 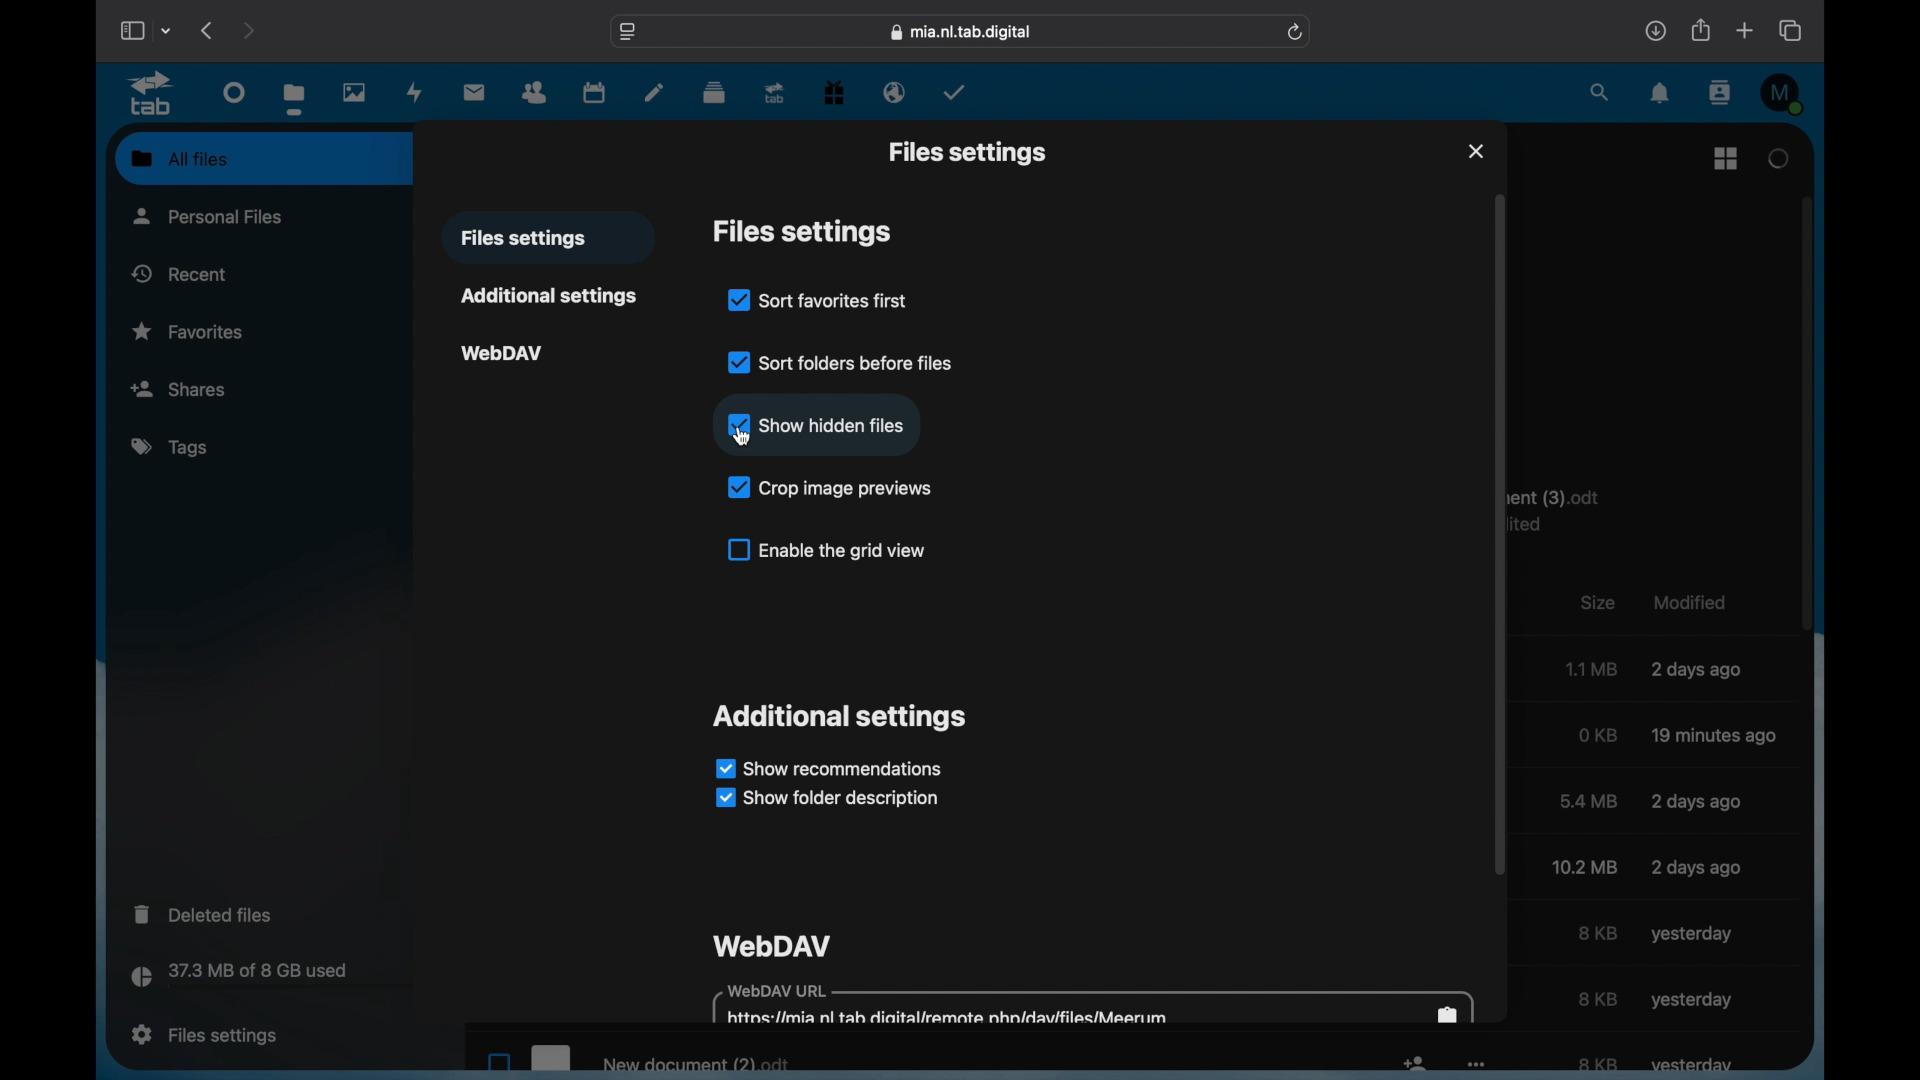 What do you see at coordinates (1691, 934) in the screenshot?
I see `yesterday` at bounding box center [1691, 934].